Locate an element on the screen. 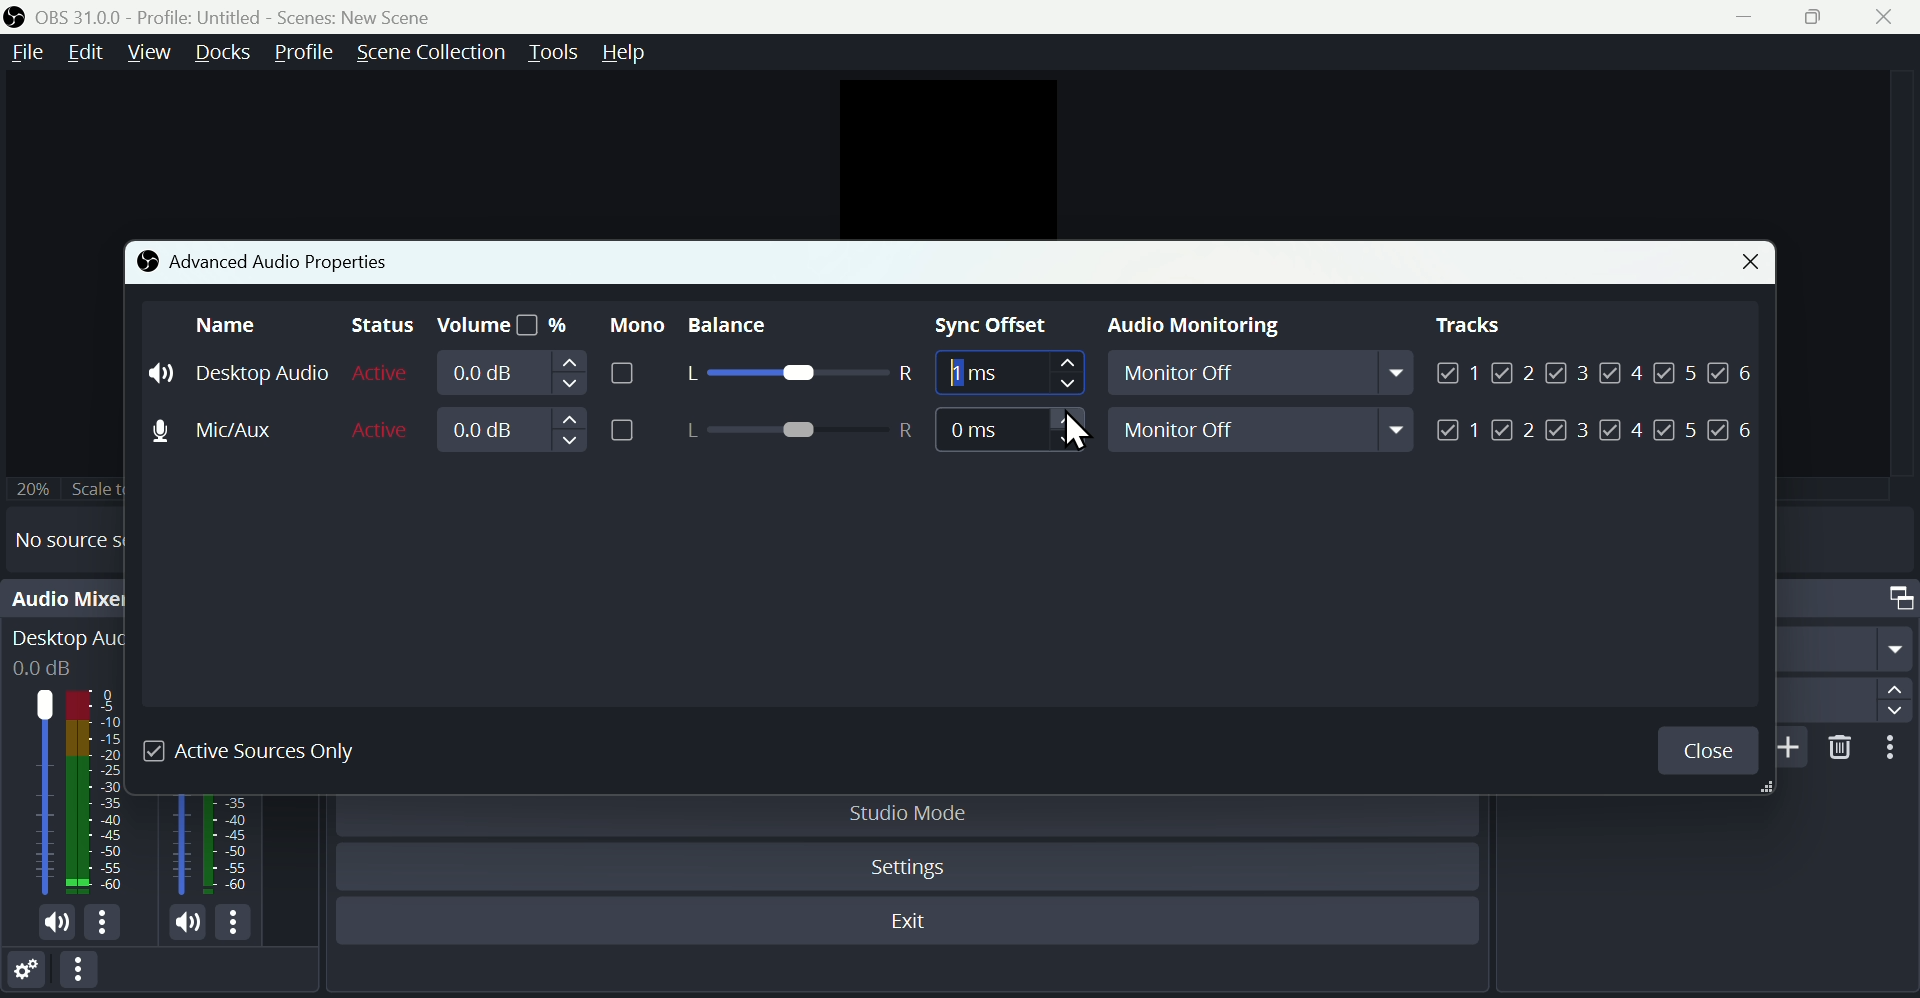  Maximise is located at coordinates (1824, 16).